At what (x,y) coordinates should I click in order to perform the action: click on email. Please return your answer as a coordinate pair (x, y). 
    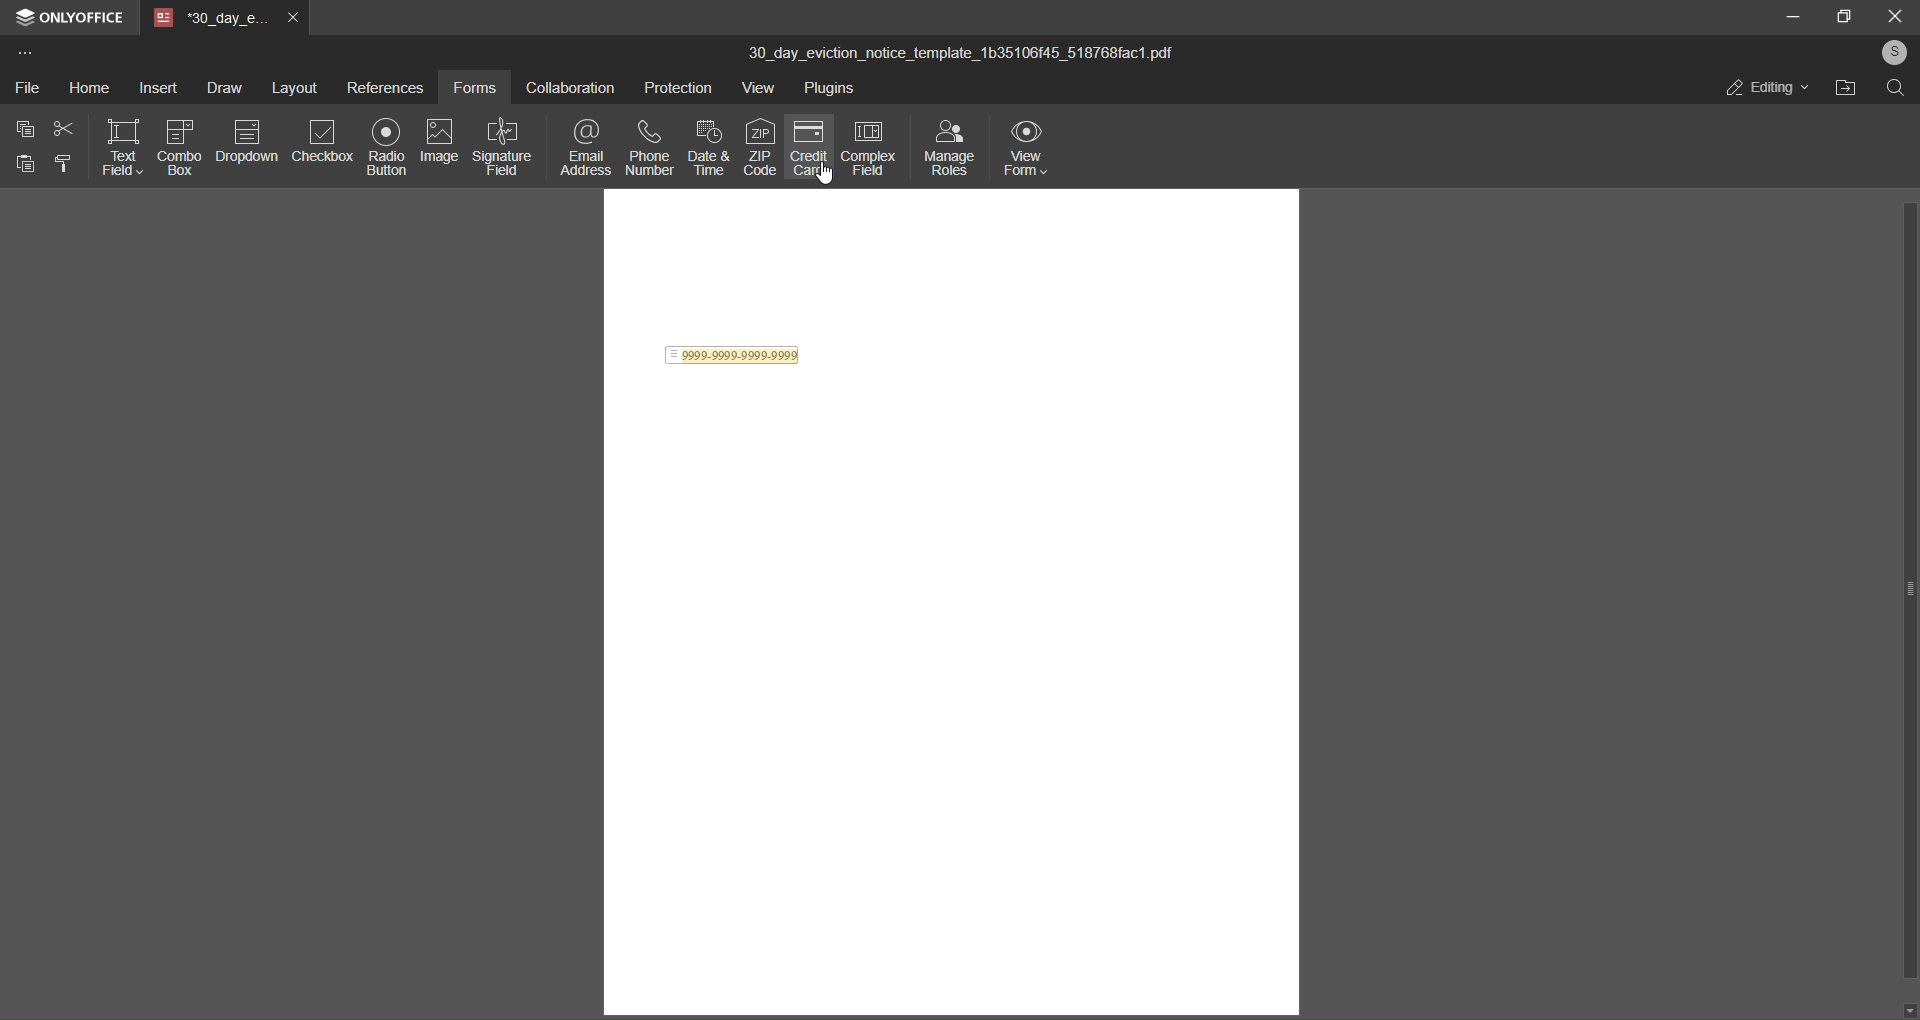
    Looking at the image, I should click on (582, 147).